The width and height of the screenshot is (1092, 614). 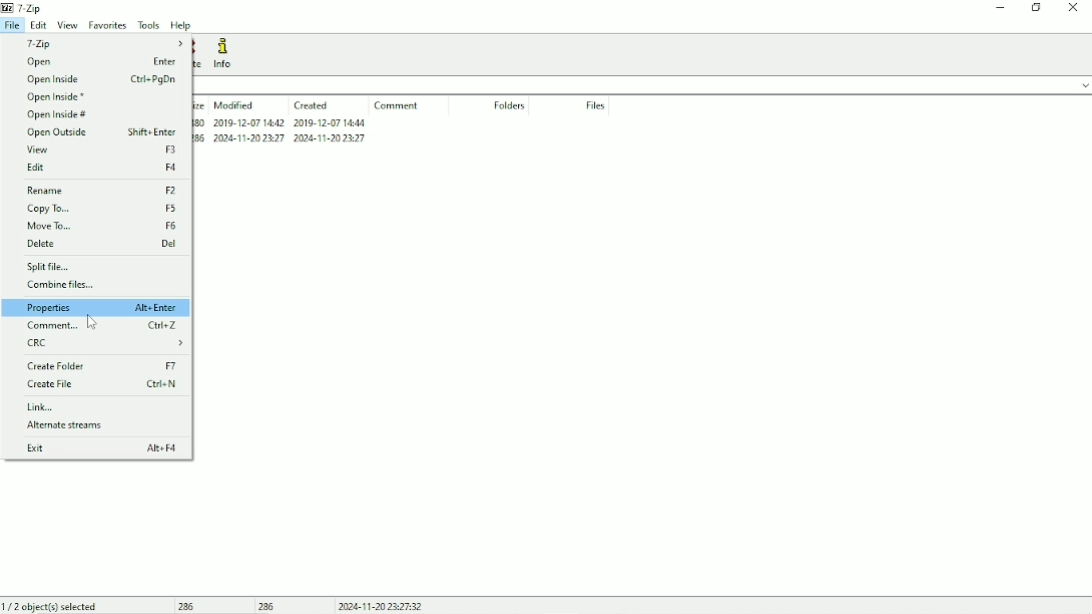 I want to click on CRC, so click(x=105, y=343).